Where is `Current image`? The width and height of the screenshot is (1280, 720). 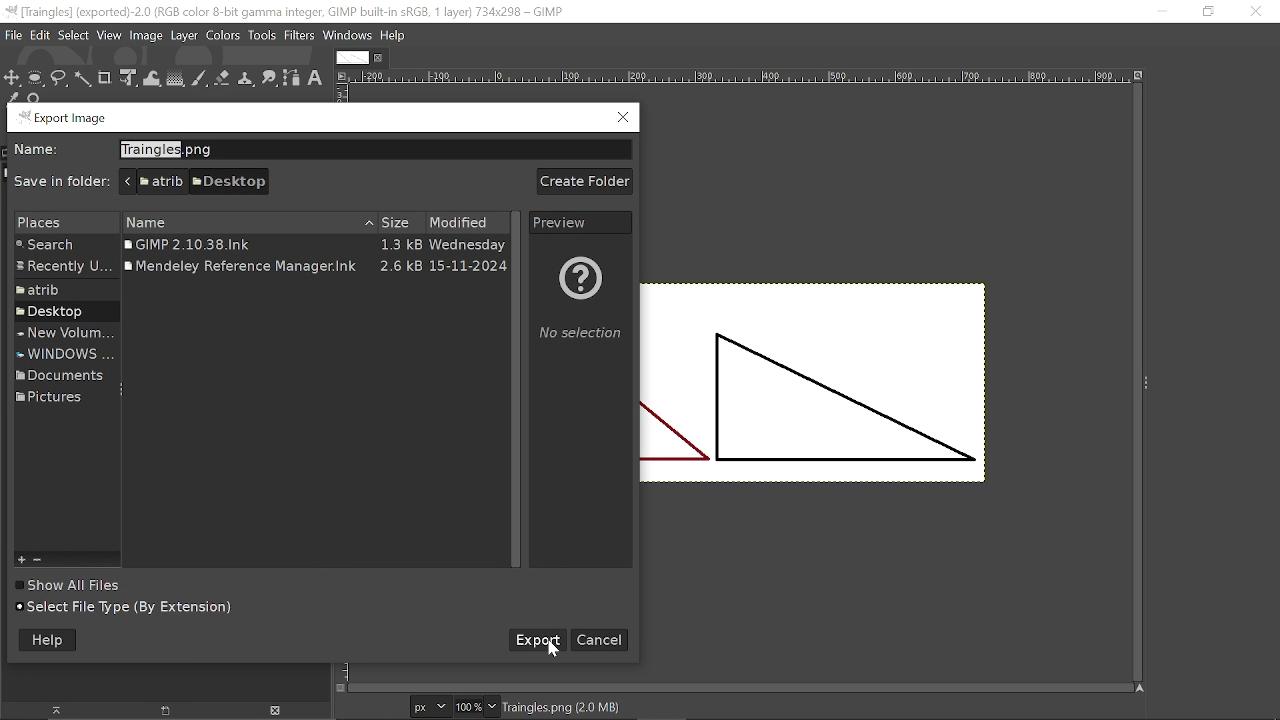 Current image is located at coordinates (815, 384).